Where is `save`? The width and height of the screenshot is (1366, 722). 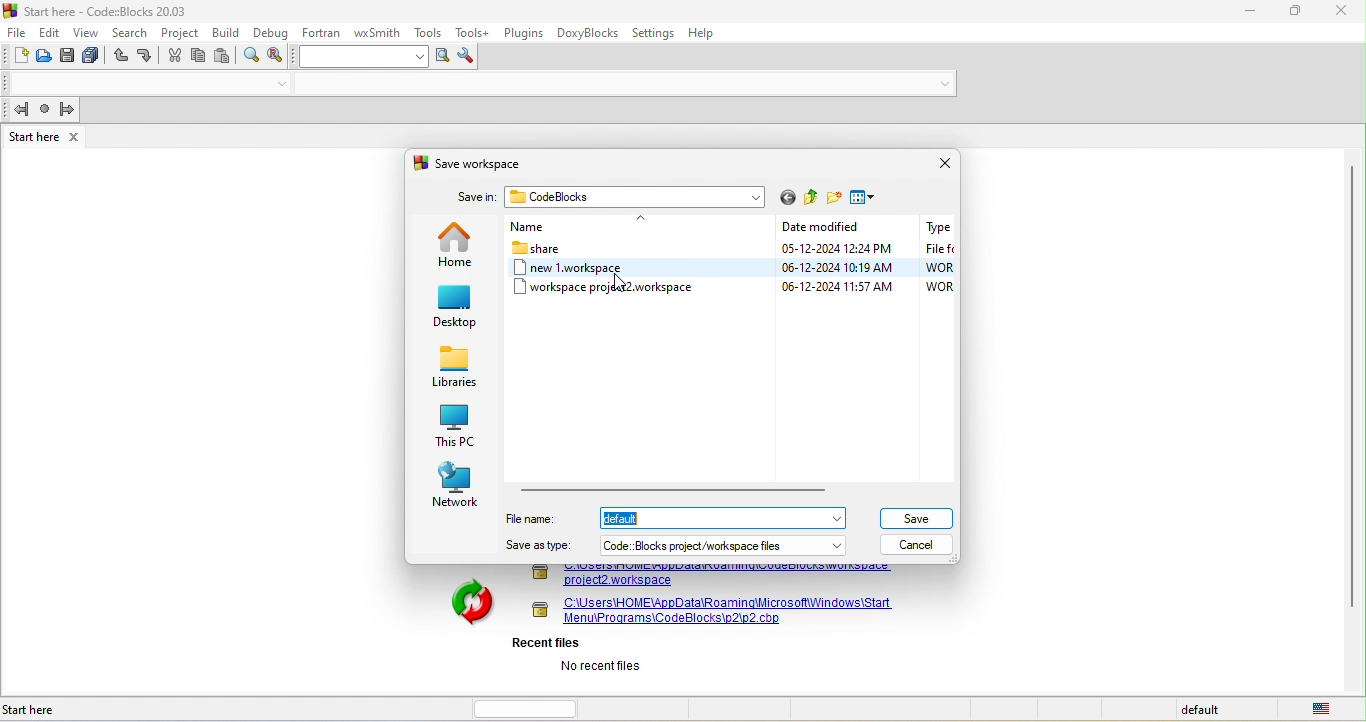 save is located at coordinates (69, 58).